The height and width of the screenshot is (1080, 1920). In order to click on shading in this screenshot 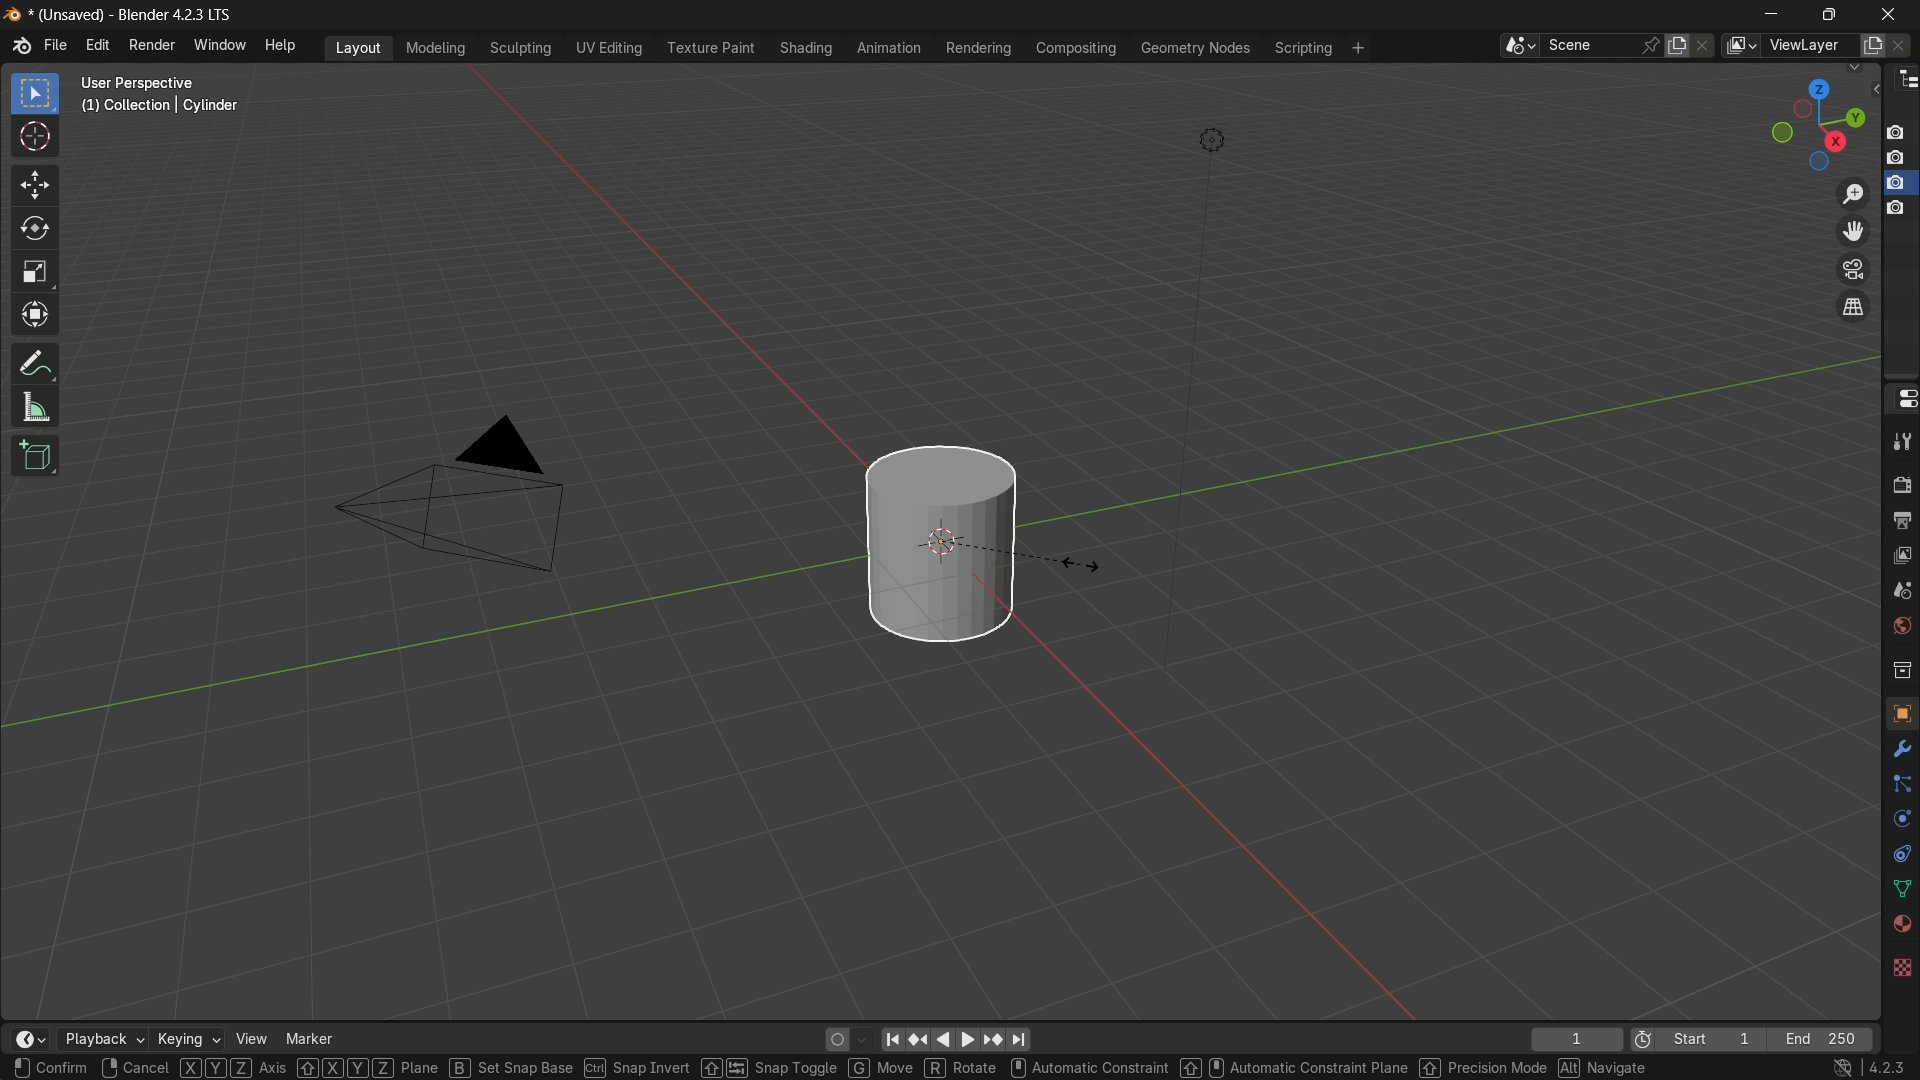, I will do `click(803, 48)`.